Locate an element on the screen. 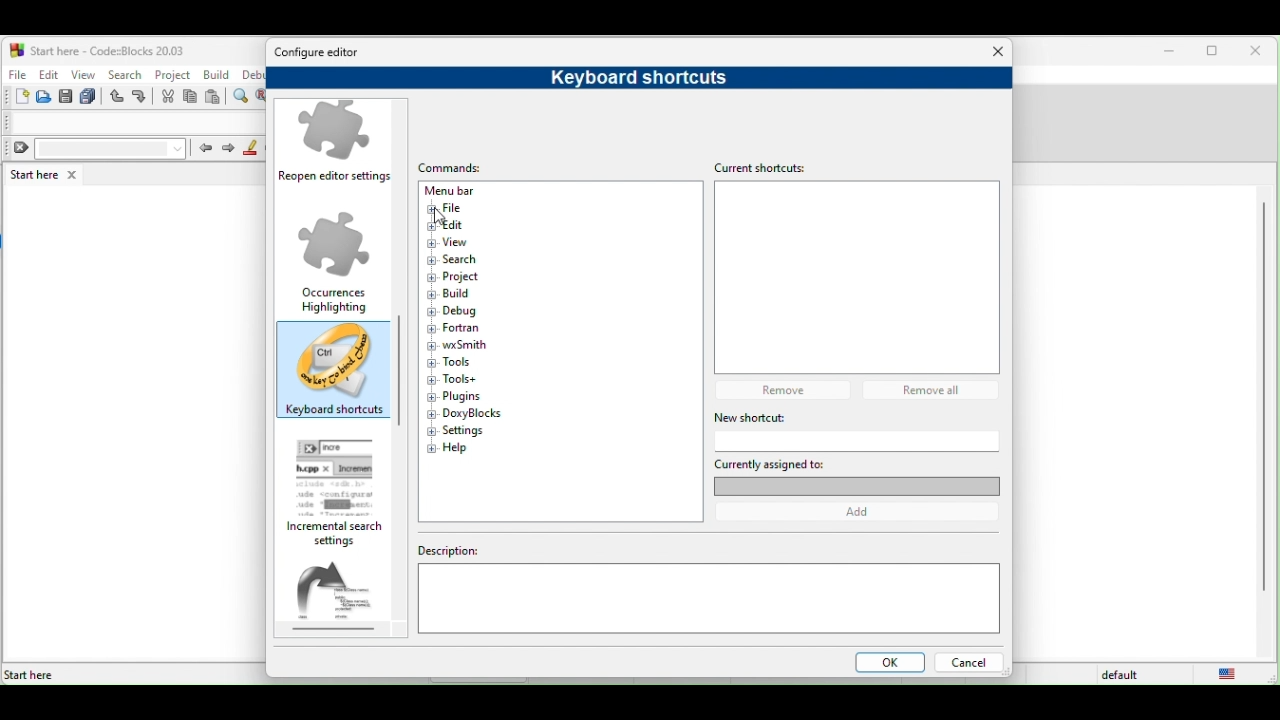 The image size is (1280, 720). search is located at coordinates (456, 260).